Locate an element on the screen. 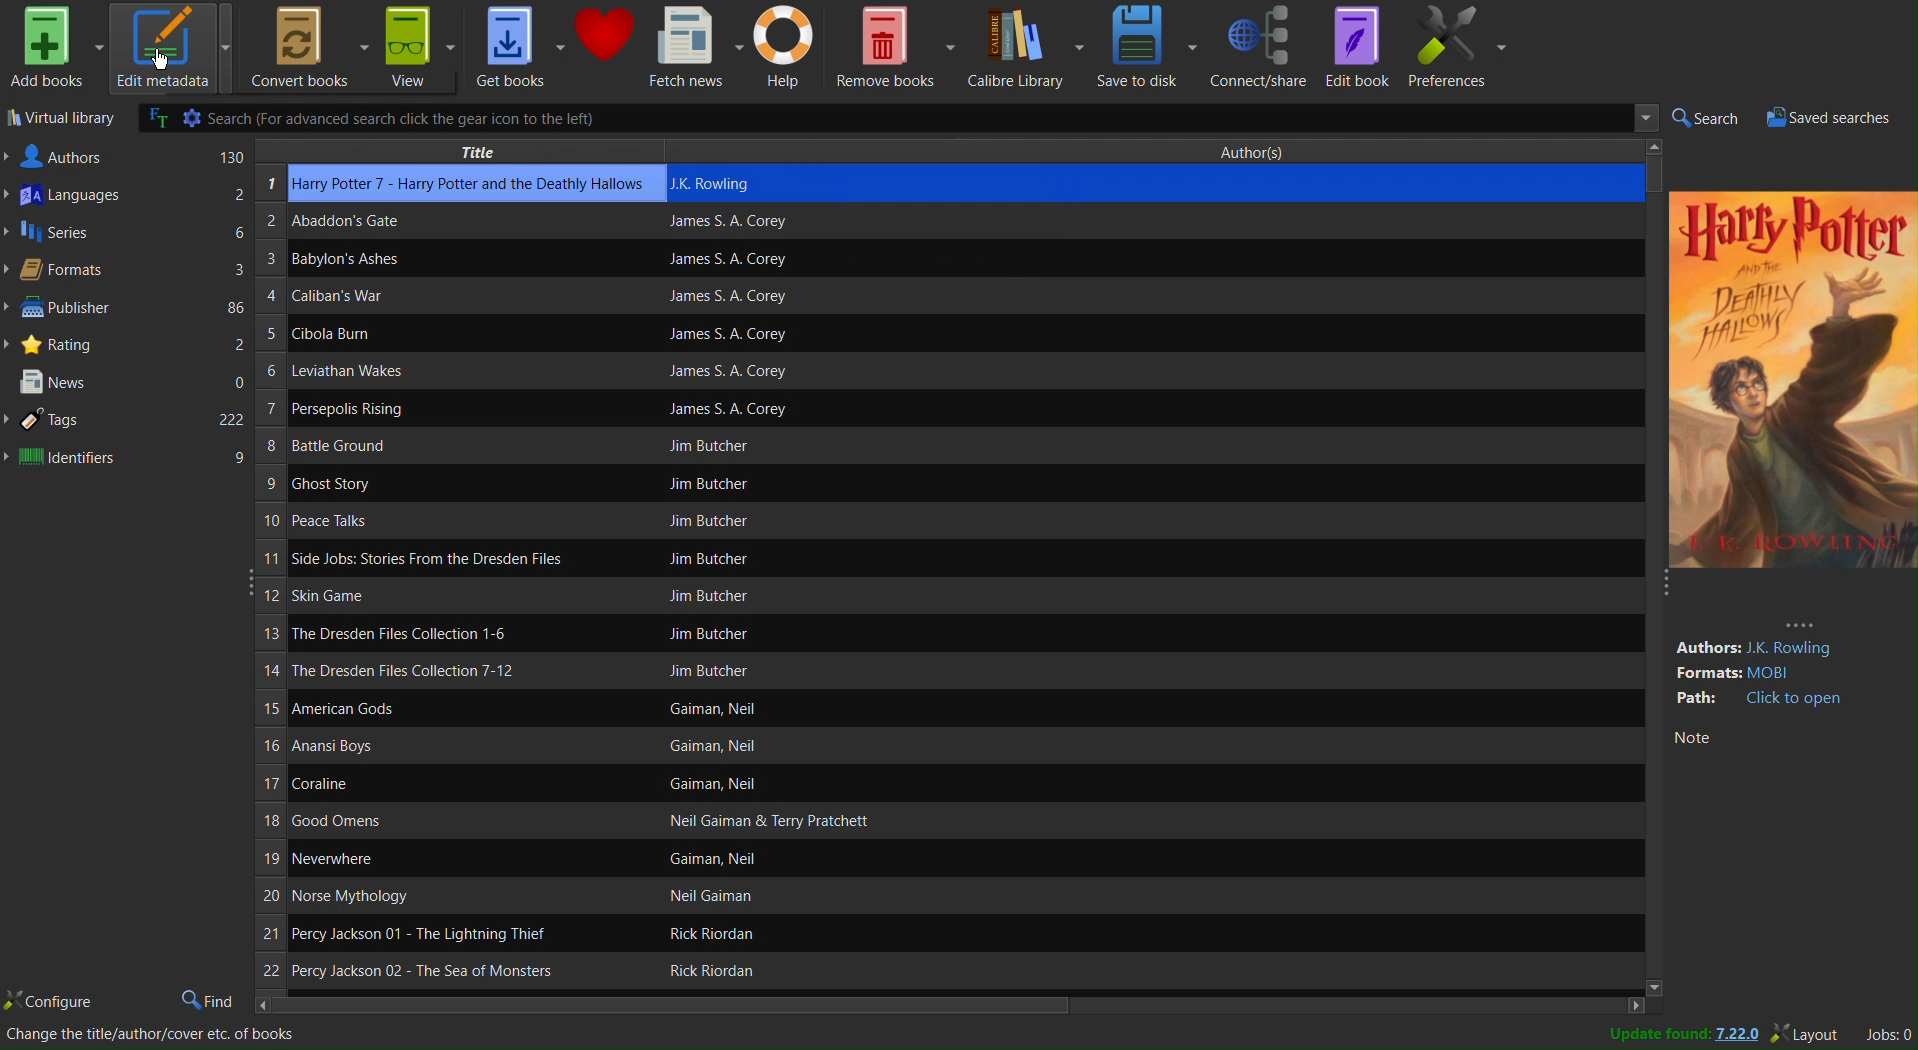 Image resolution: width=1918 pixels, height=1050 pixels. Author’s name is located at coordinates (945, 483).